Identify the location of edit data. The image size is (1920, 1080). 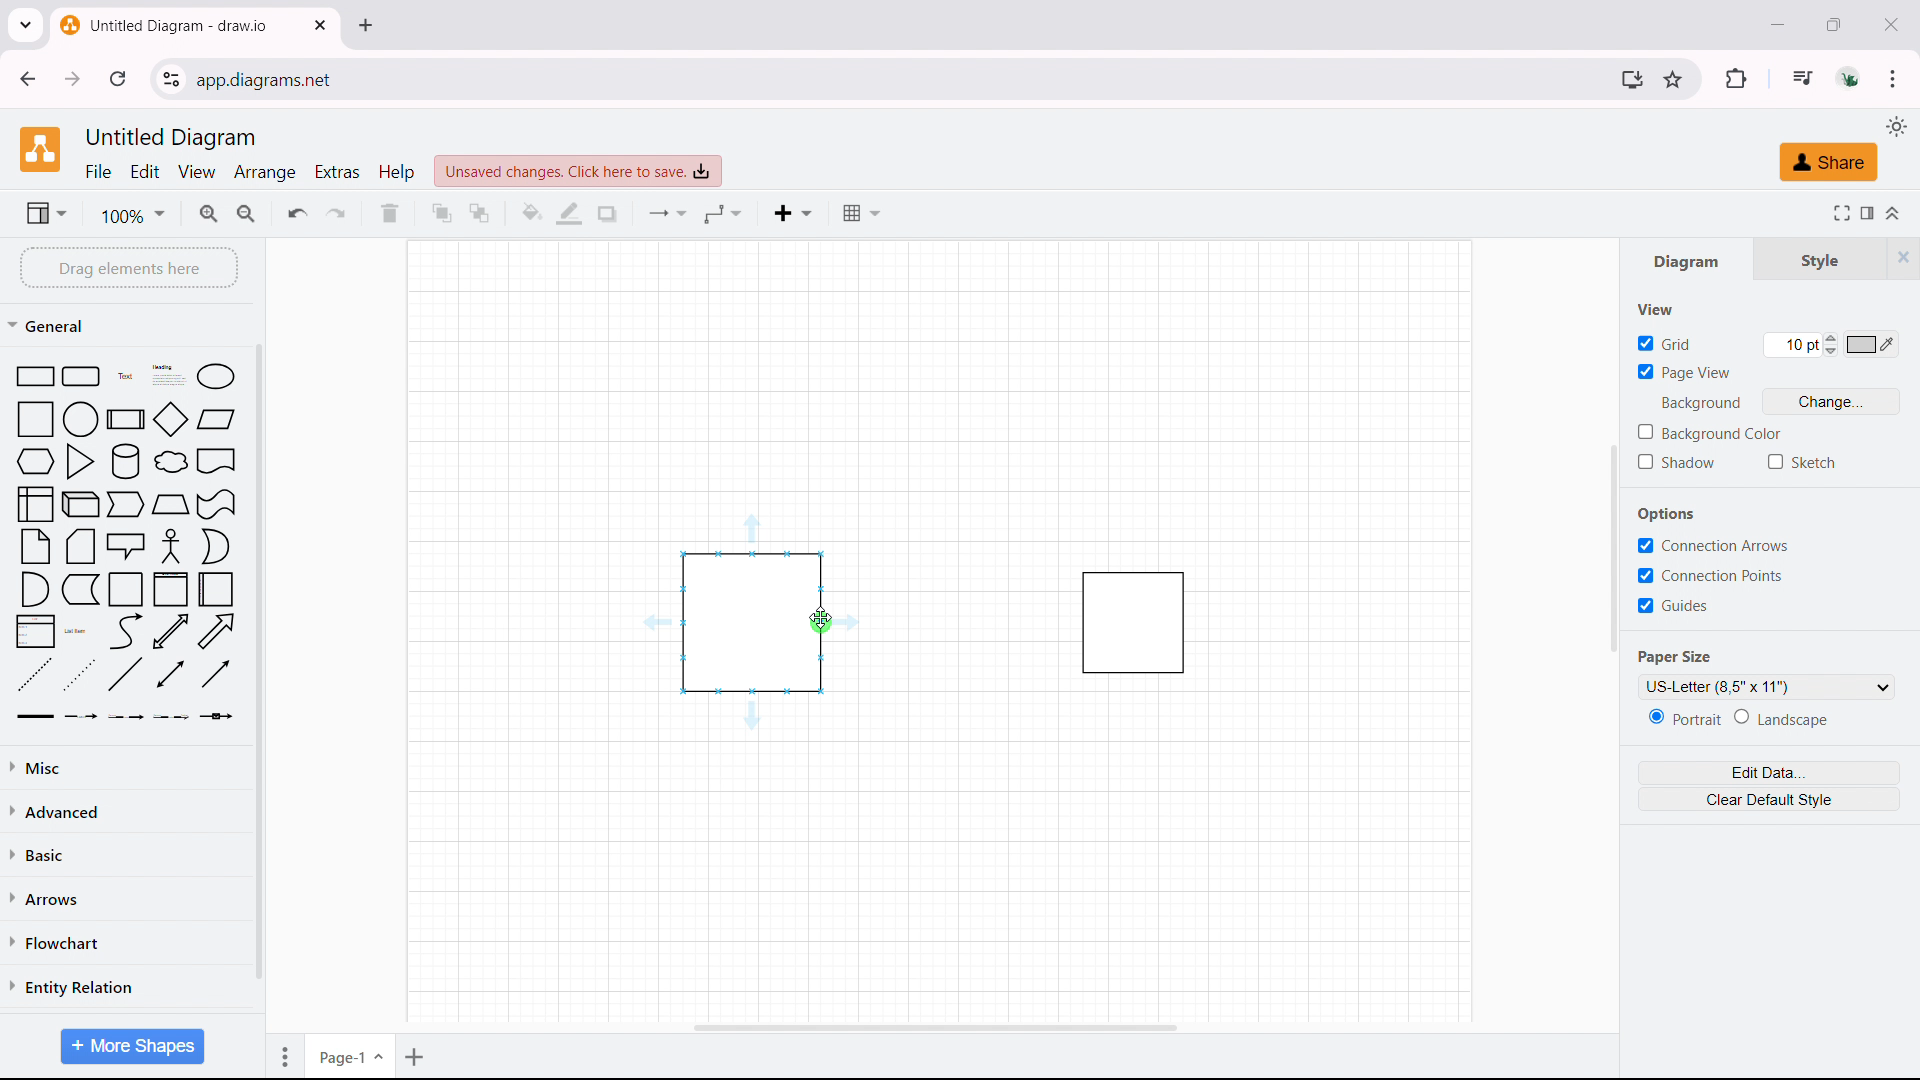
(1768, 773).